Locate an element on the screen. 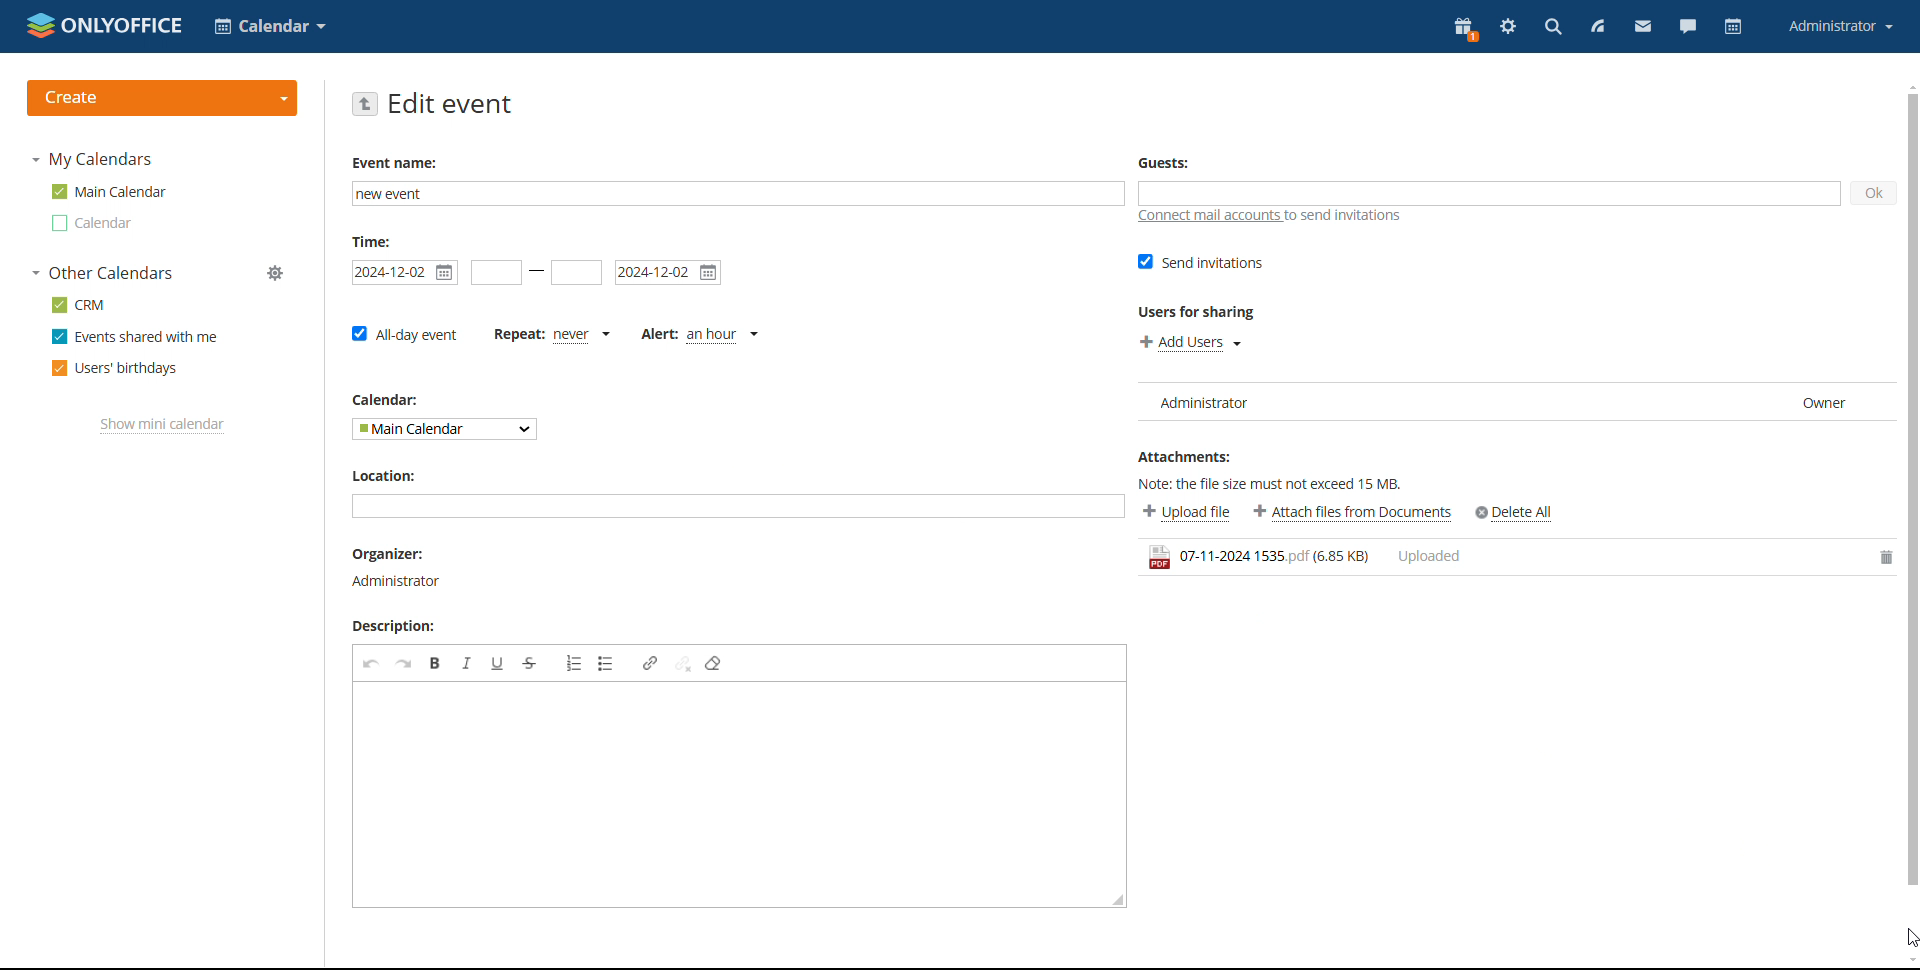 The width and height of the screenshot is (1920, 970). Guests is located at coordinates (1167, 162).